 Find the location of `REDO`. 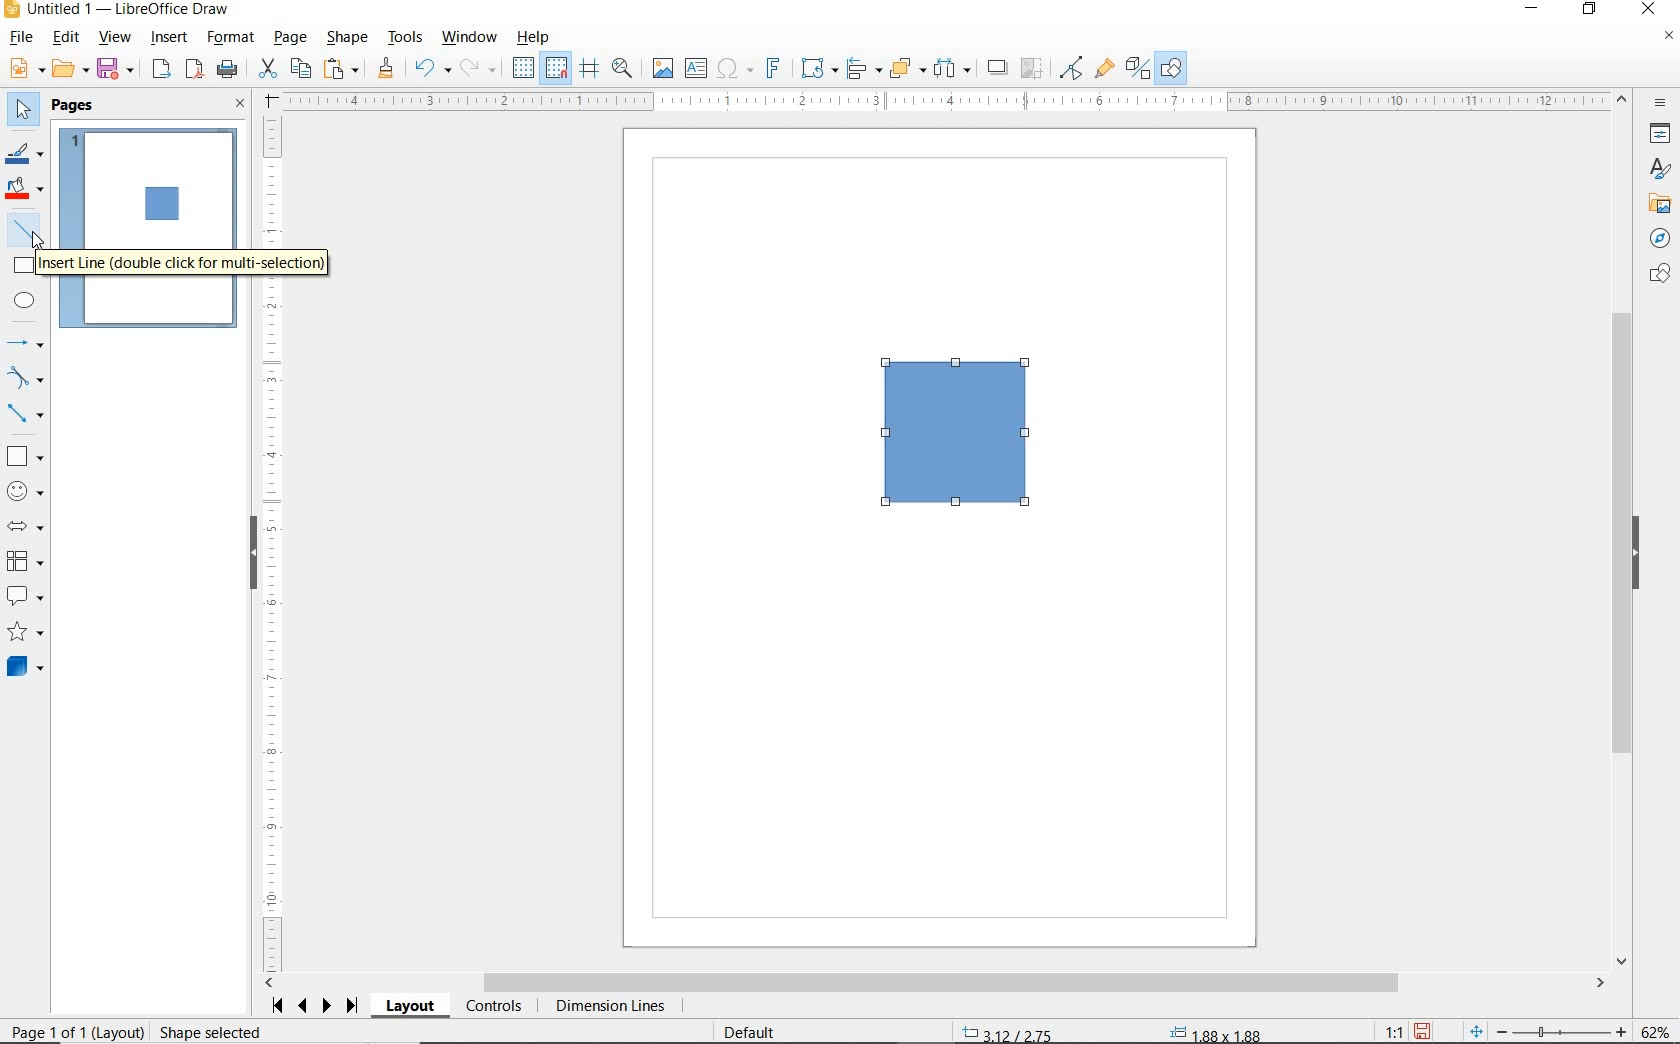

REDO is located at coordinates (483, 69).